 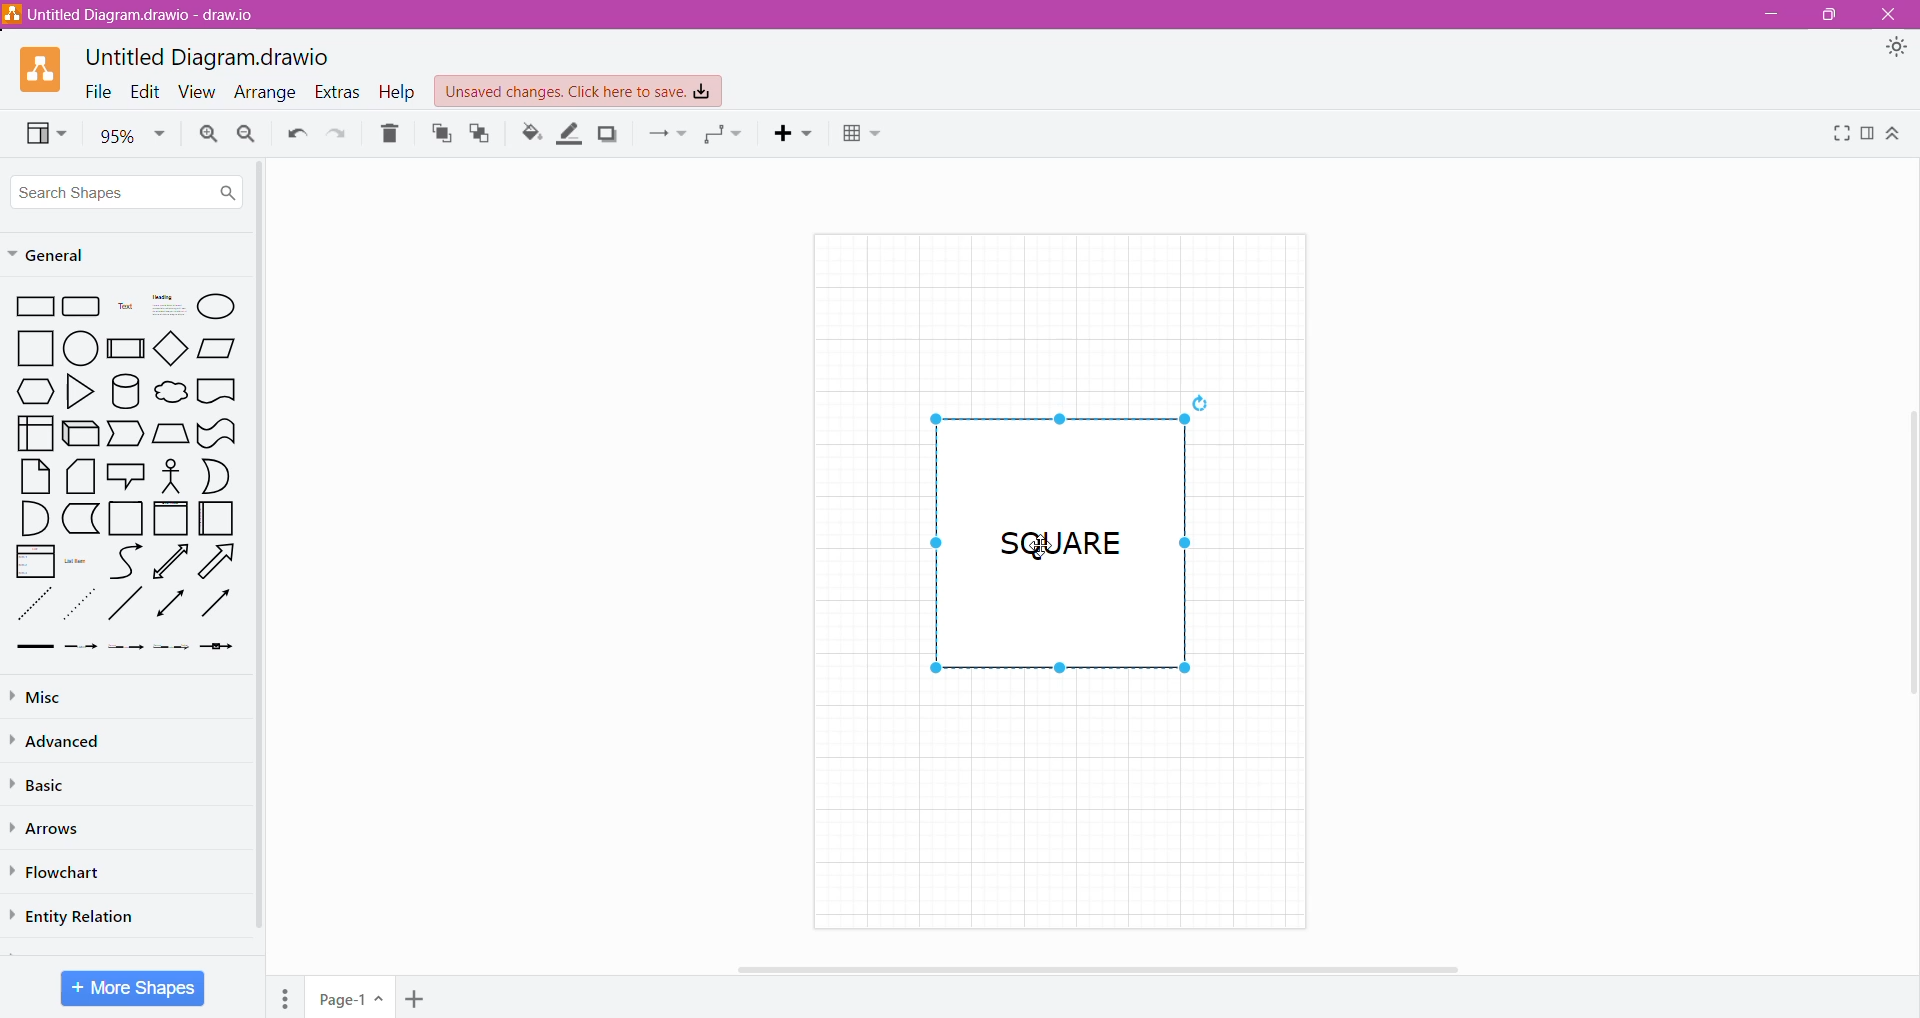 I want to click on Application Logo, so click(x=42, y=70).